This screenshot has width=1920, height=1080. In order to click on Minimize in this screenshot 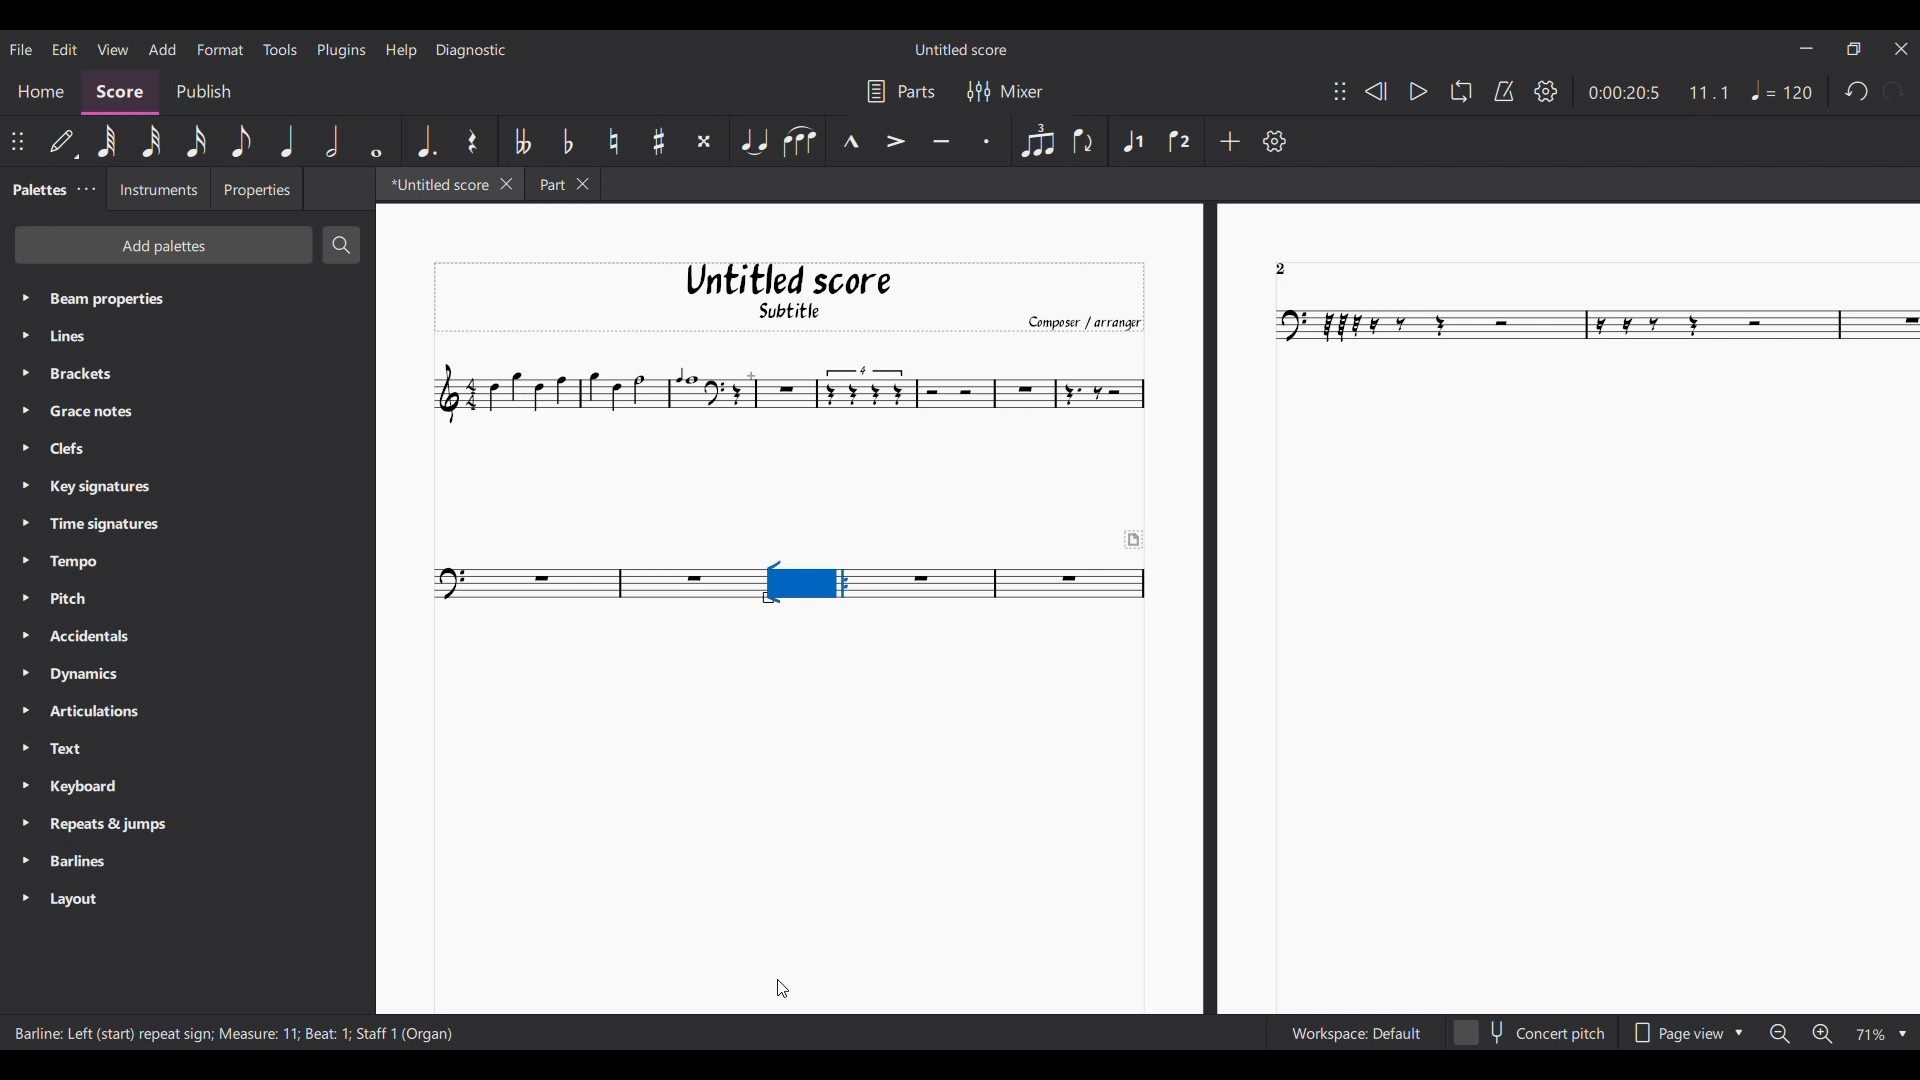, I will do `click(1807, 48)`.